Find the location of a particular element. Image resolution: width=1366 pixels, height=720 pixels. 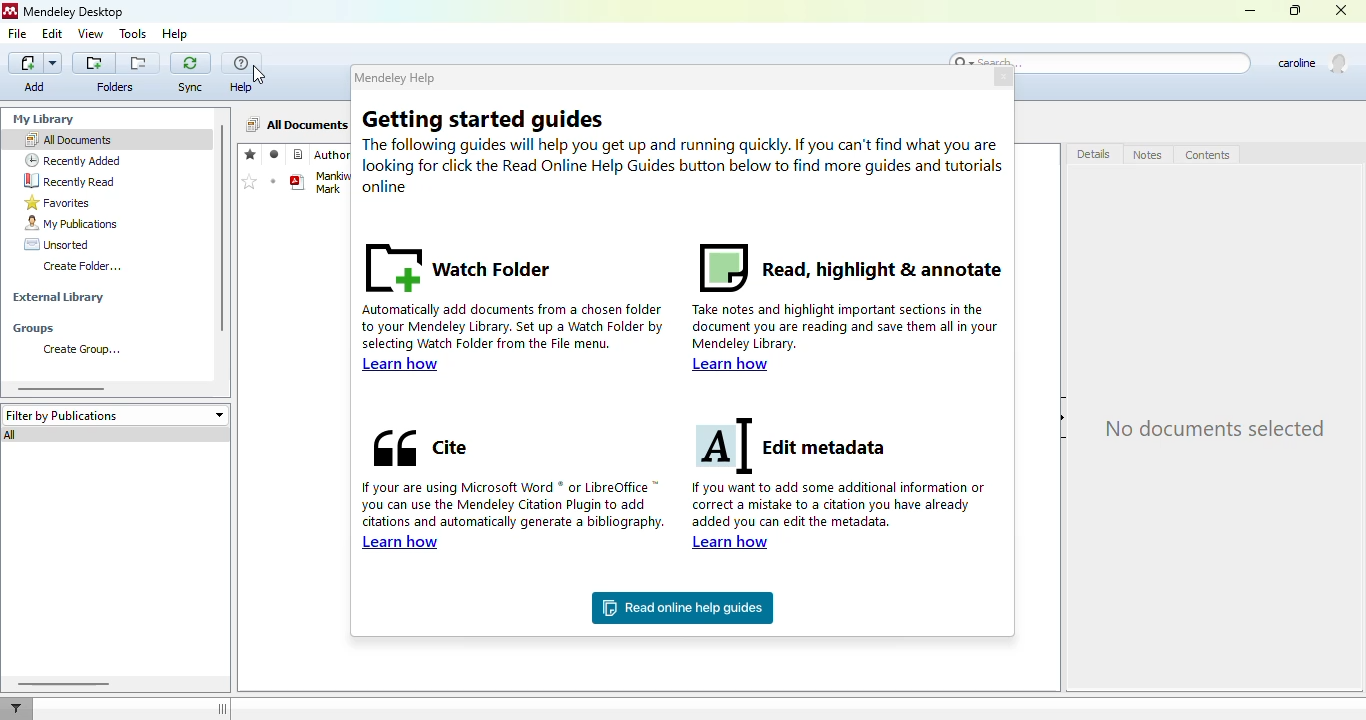

learn how is located at coordinates (401, 542).